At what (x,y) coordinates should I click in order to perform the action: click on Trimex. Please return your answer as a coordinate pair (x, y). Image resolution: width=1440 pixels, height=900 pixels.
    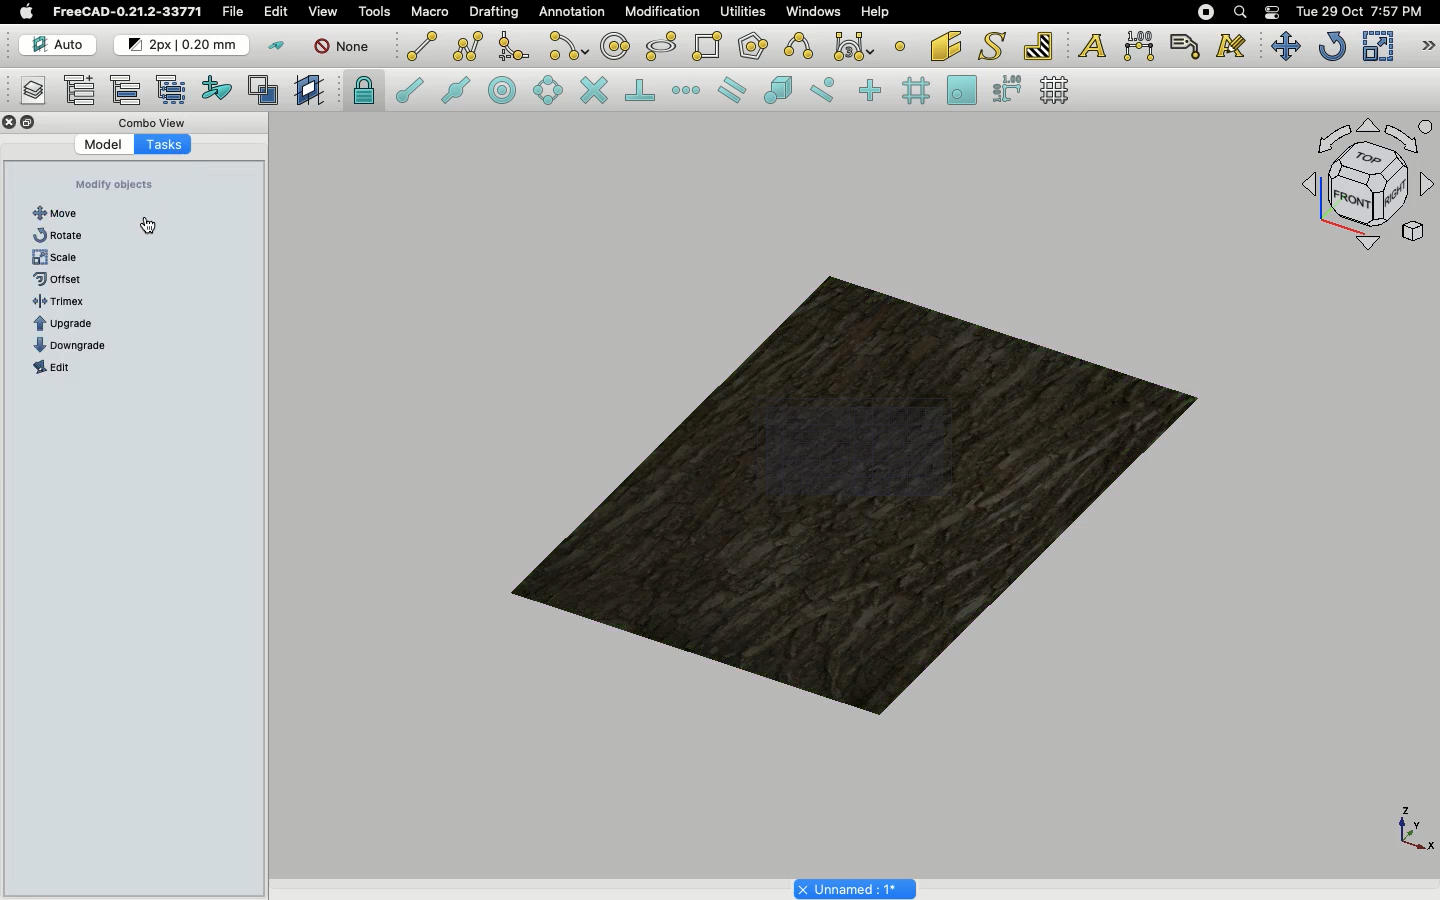
    Looking at the image, I should click on (62, 302).